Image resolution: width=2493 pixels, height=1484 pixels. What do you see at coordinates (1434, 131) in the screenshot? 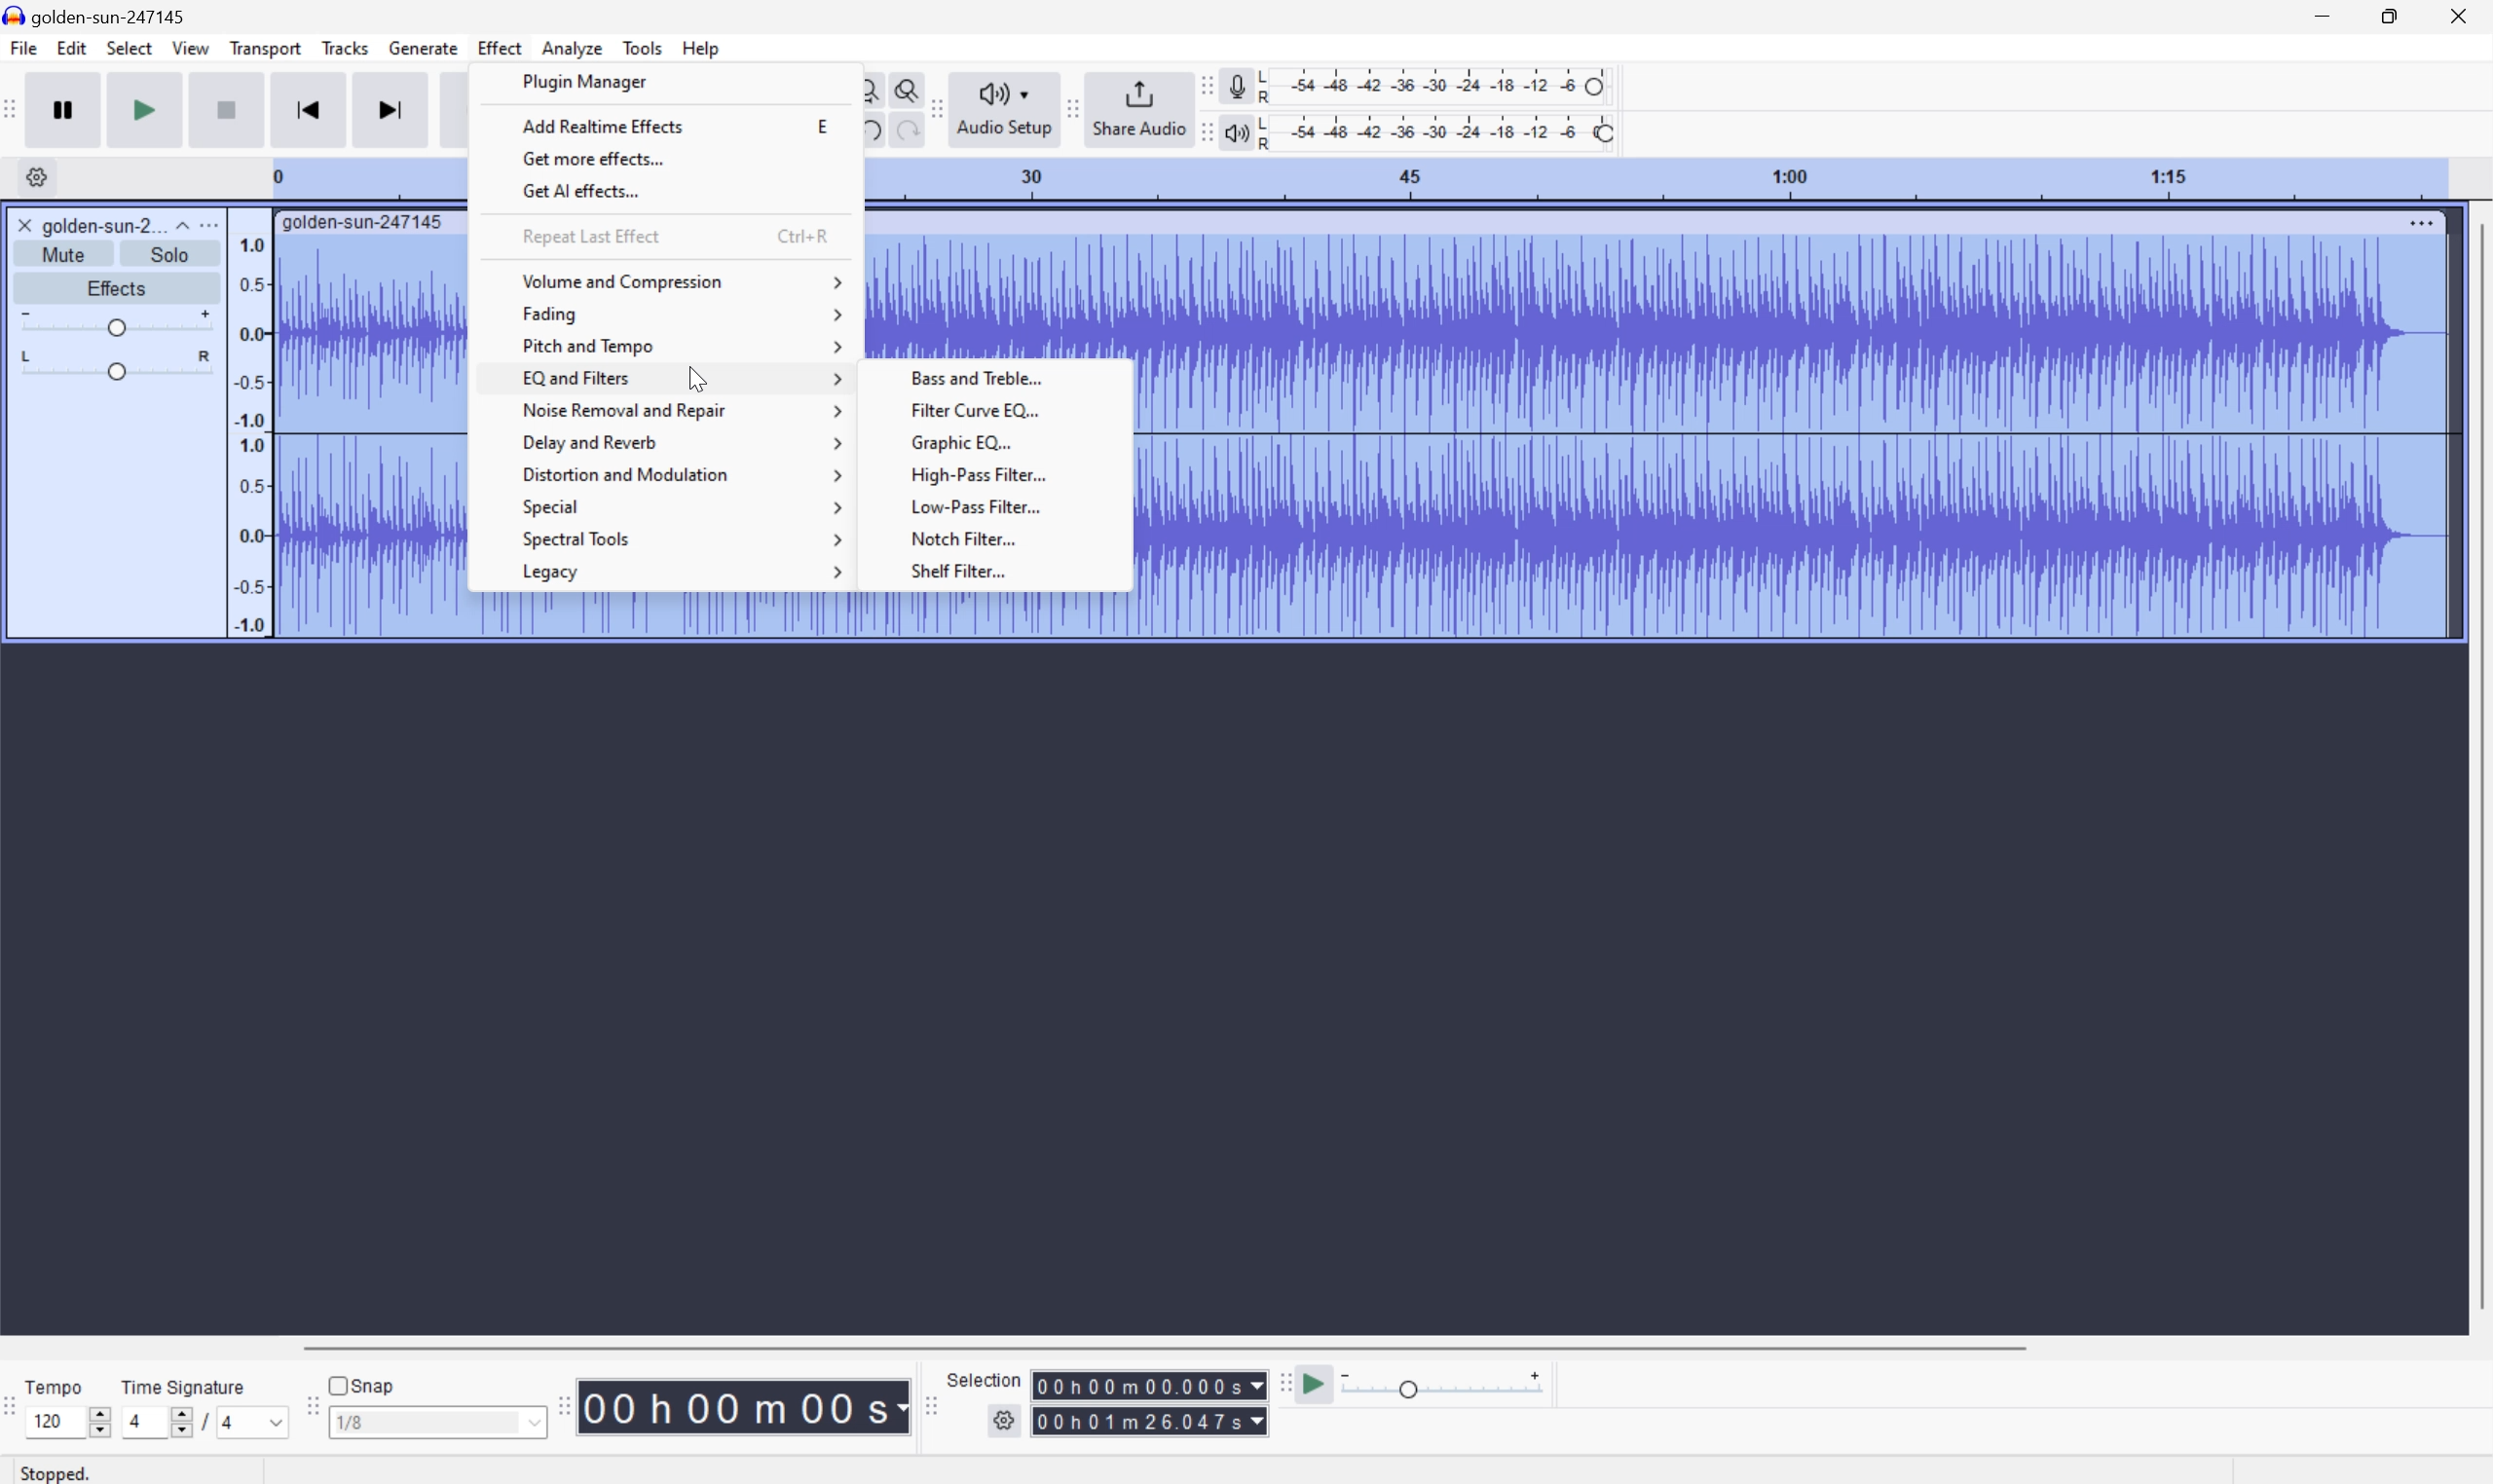
I see `Playback level: 100%` at bounding box center [1434, 131].